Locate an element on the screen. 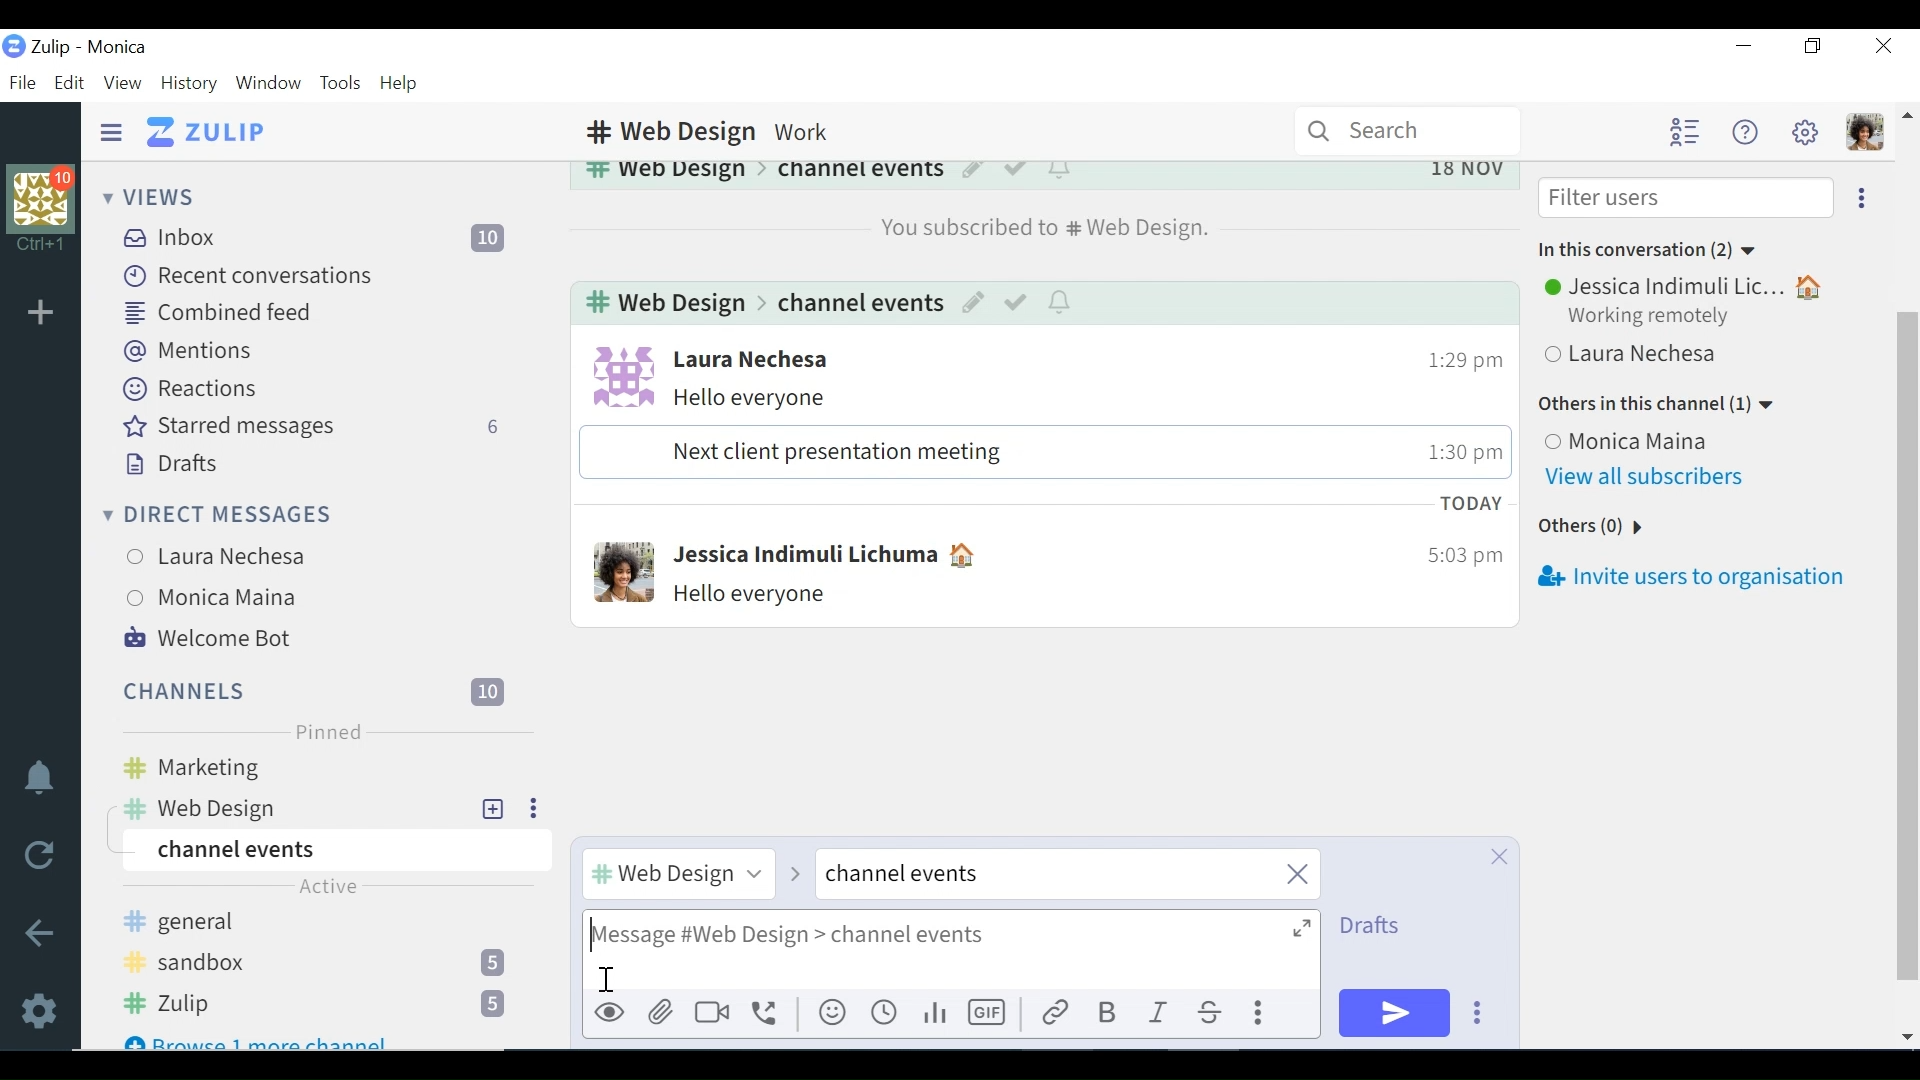 The image size is (1920, 1080). web design channel subscription notification  is located at coordinates (1029, 231).